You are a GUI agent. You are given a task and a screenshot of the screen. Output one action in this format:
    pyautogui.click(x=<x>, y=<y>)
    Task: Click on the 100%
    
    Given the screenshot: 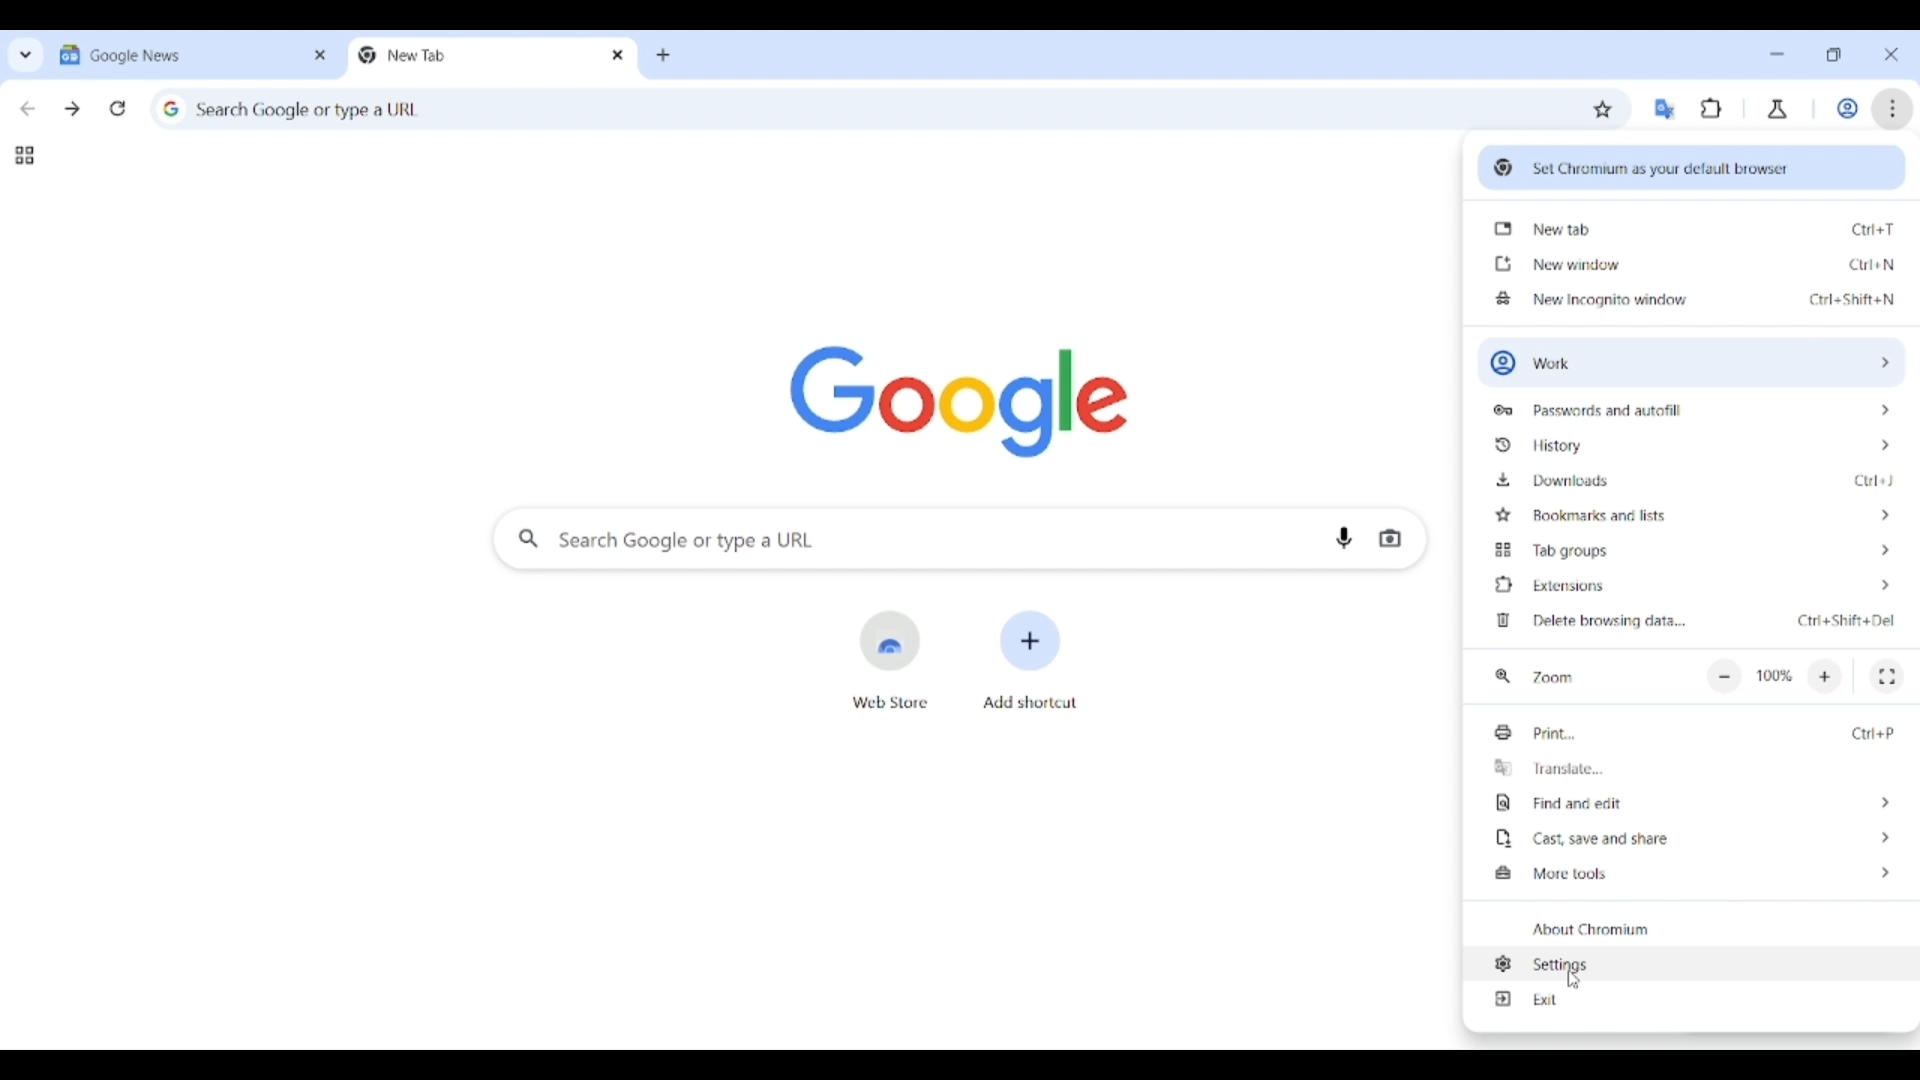 What is the action you would take?
    pyautogui.click(x=1775, y=676)
    